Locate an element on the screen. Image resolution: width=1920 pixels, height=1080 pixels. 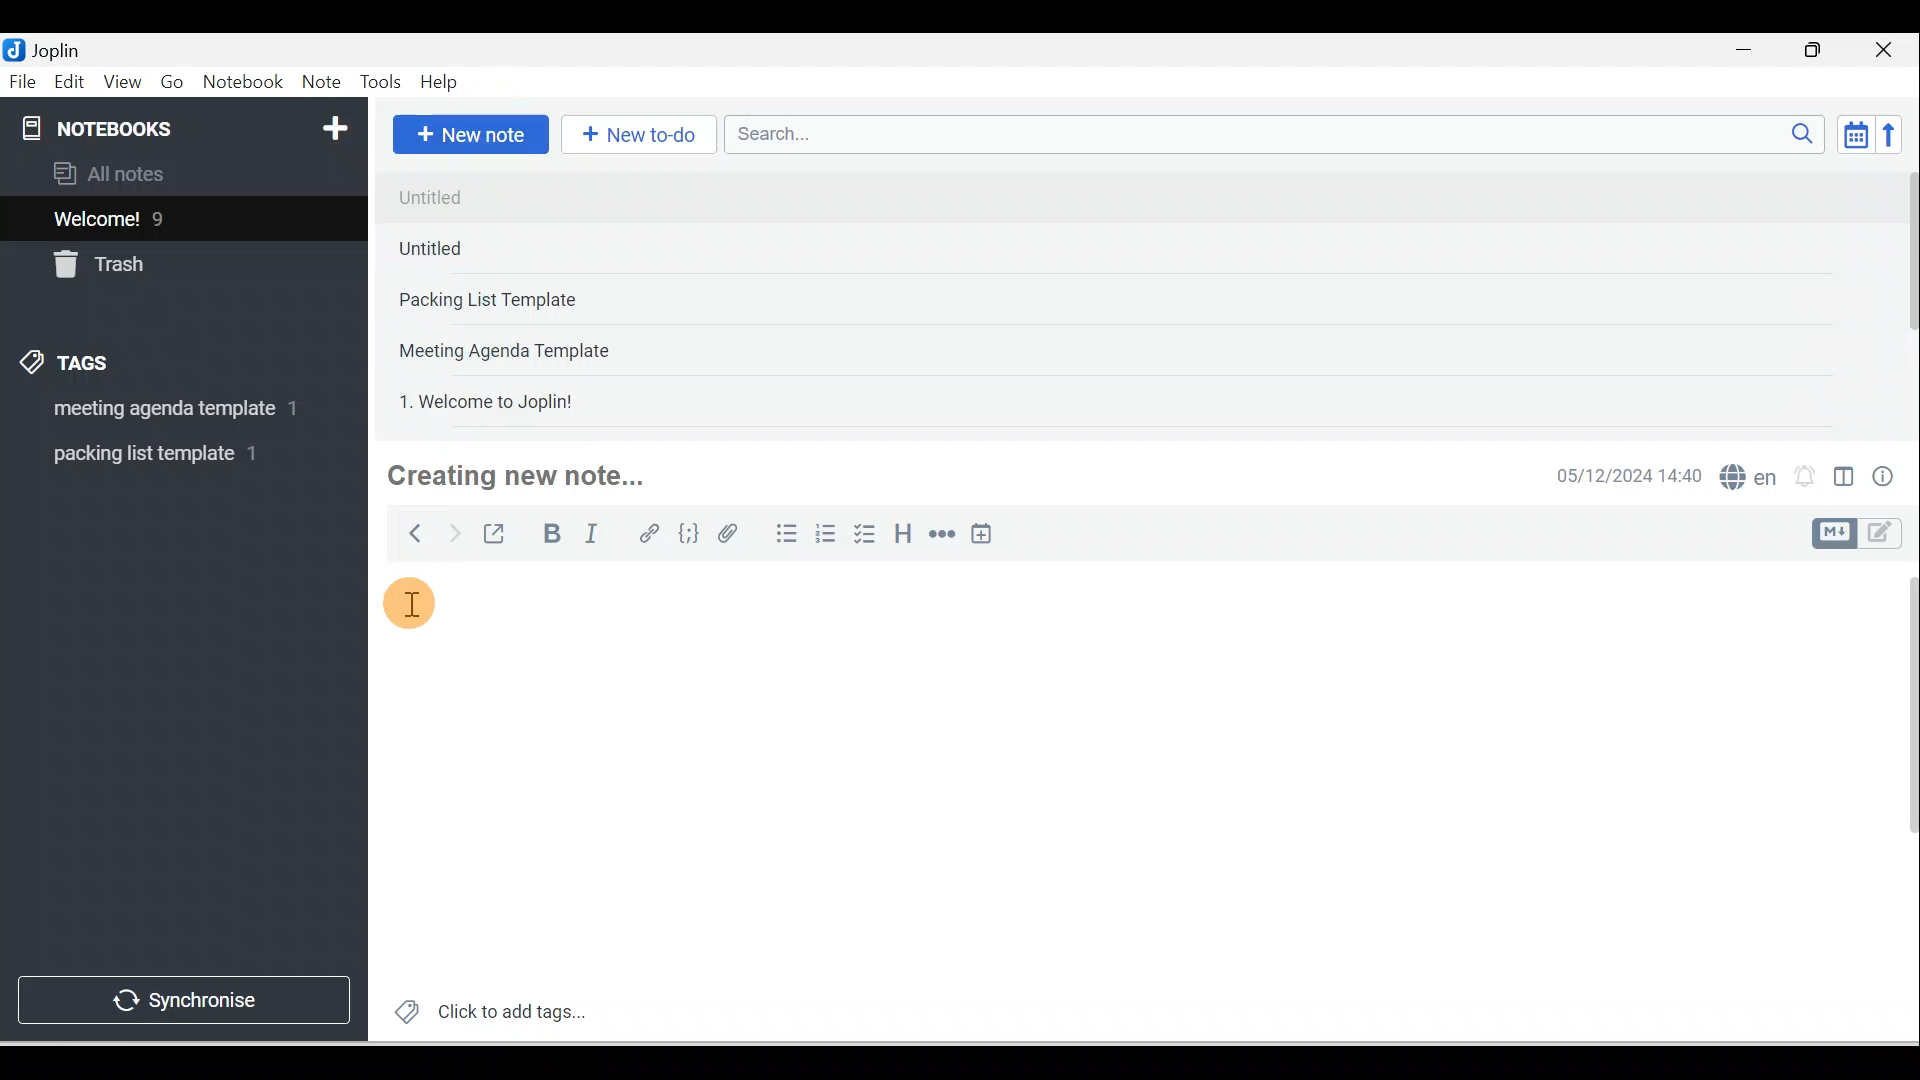
New note is located at coordinates (467, 136).